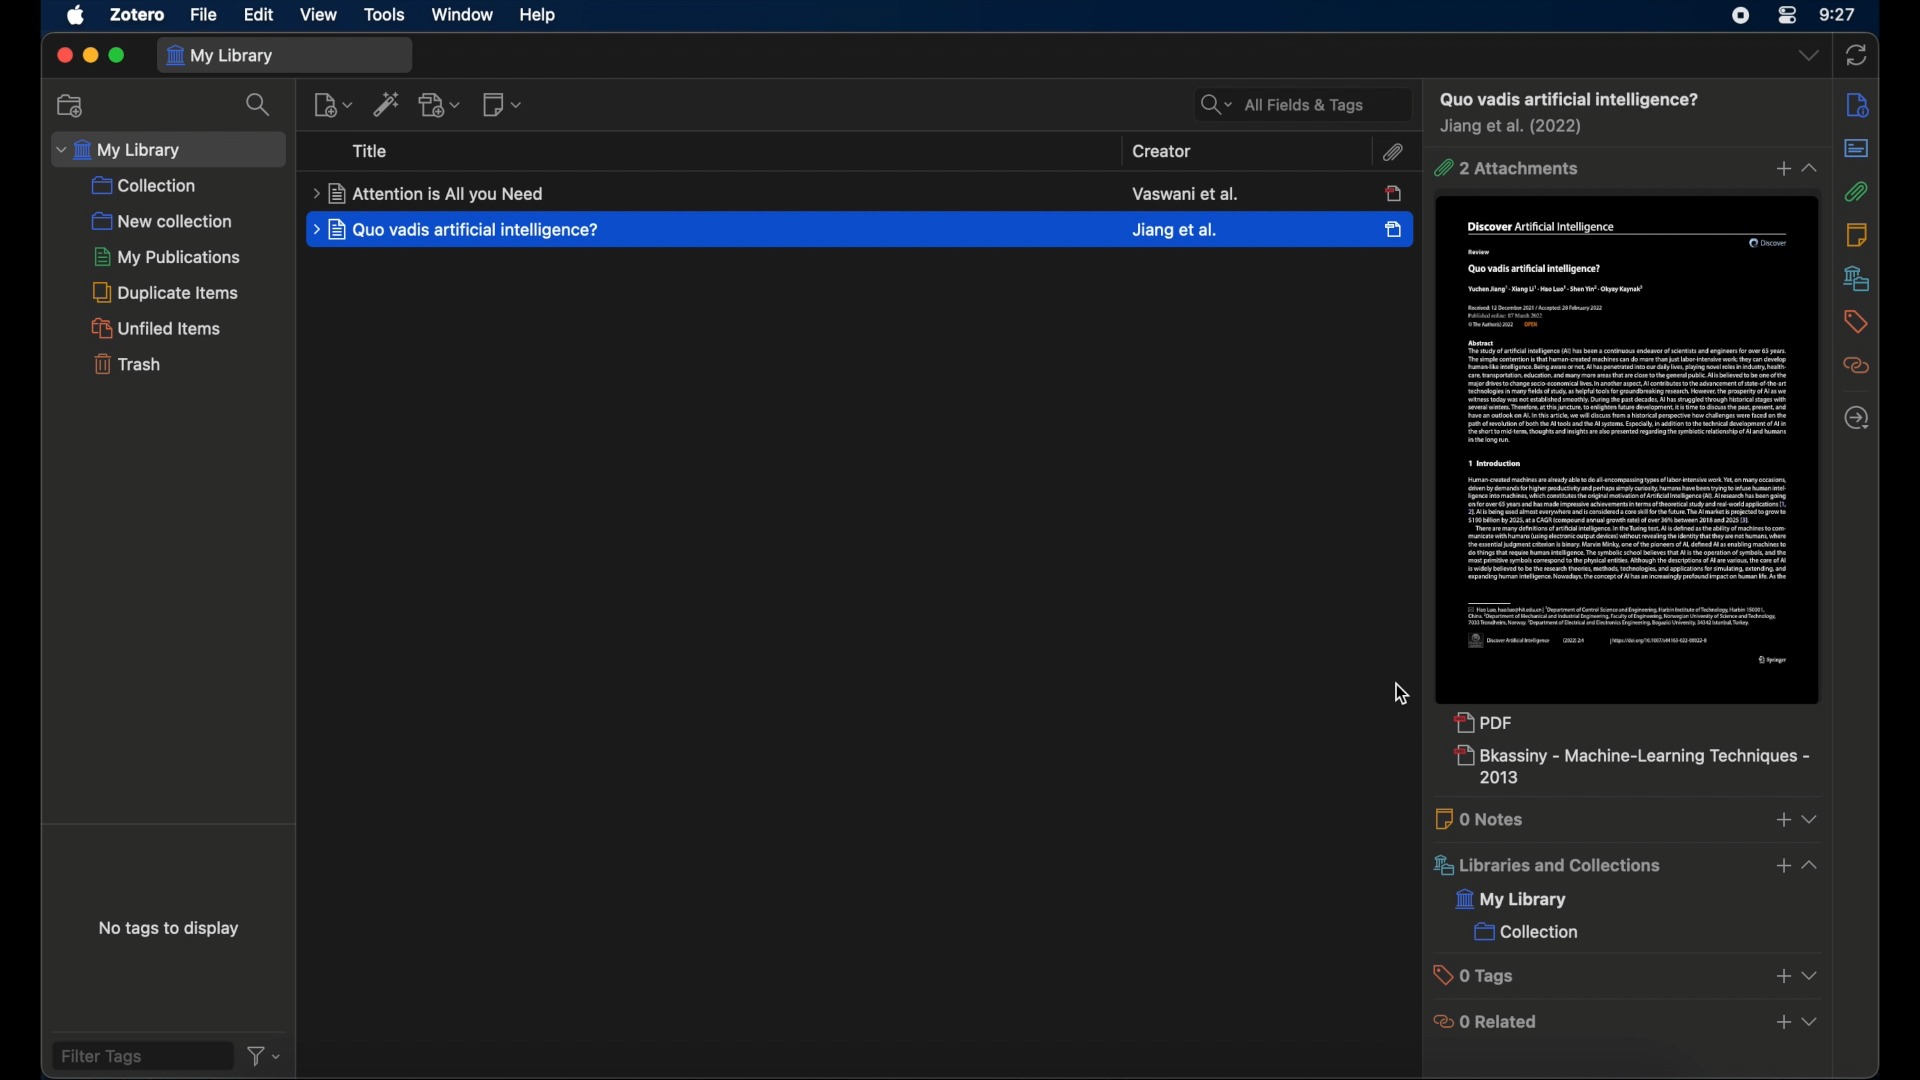 This screenshot has width=1920, height=1080. I want to click on my library dropdown, so click(169, 149).